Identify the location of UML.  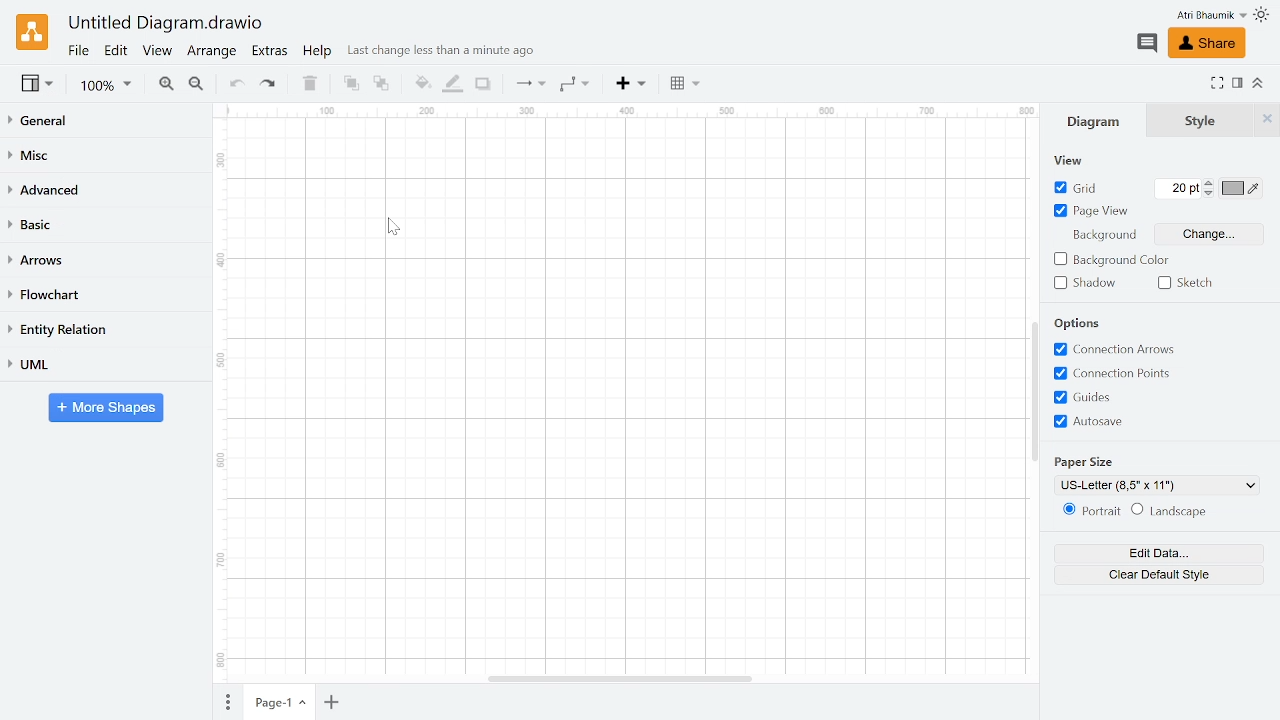
(102, 365).